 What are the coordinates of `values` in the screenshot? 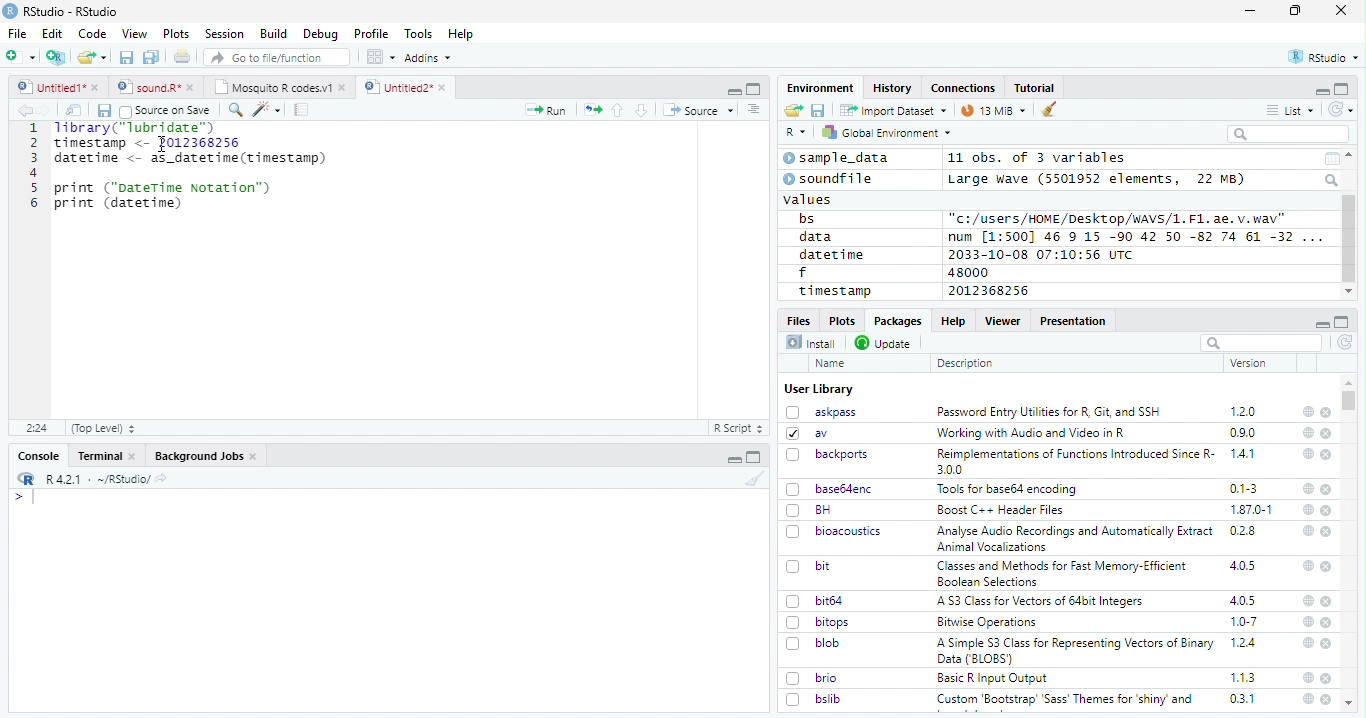 It's located at (809, 198).